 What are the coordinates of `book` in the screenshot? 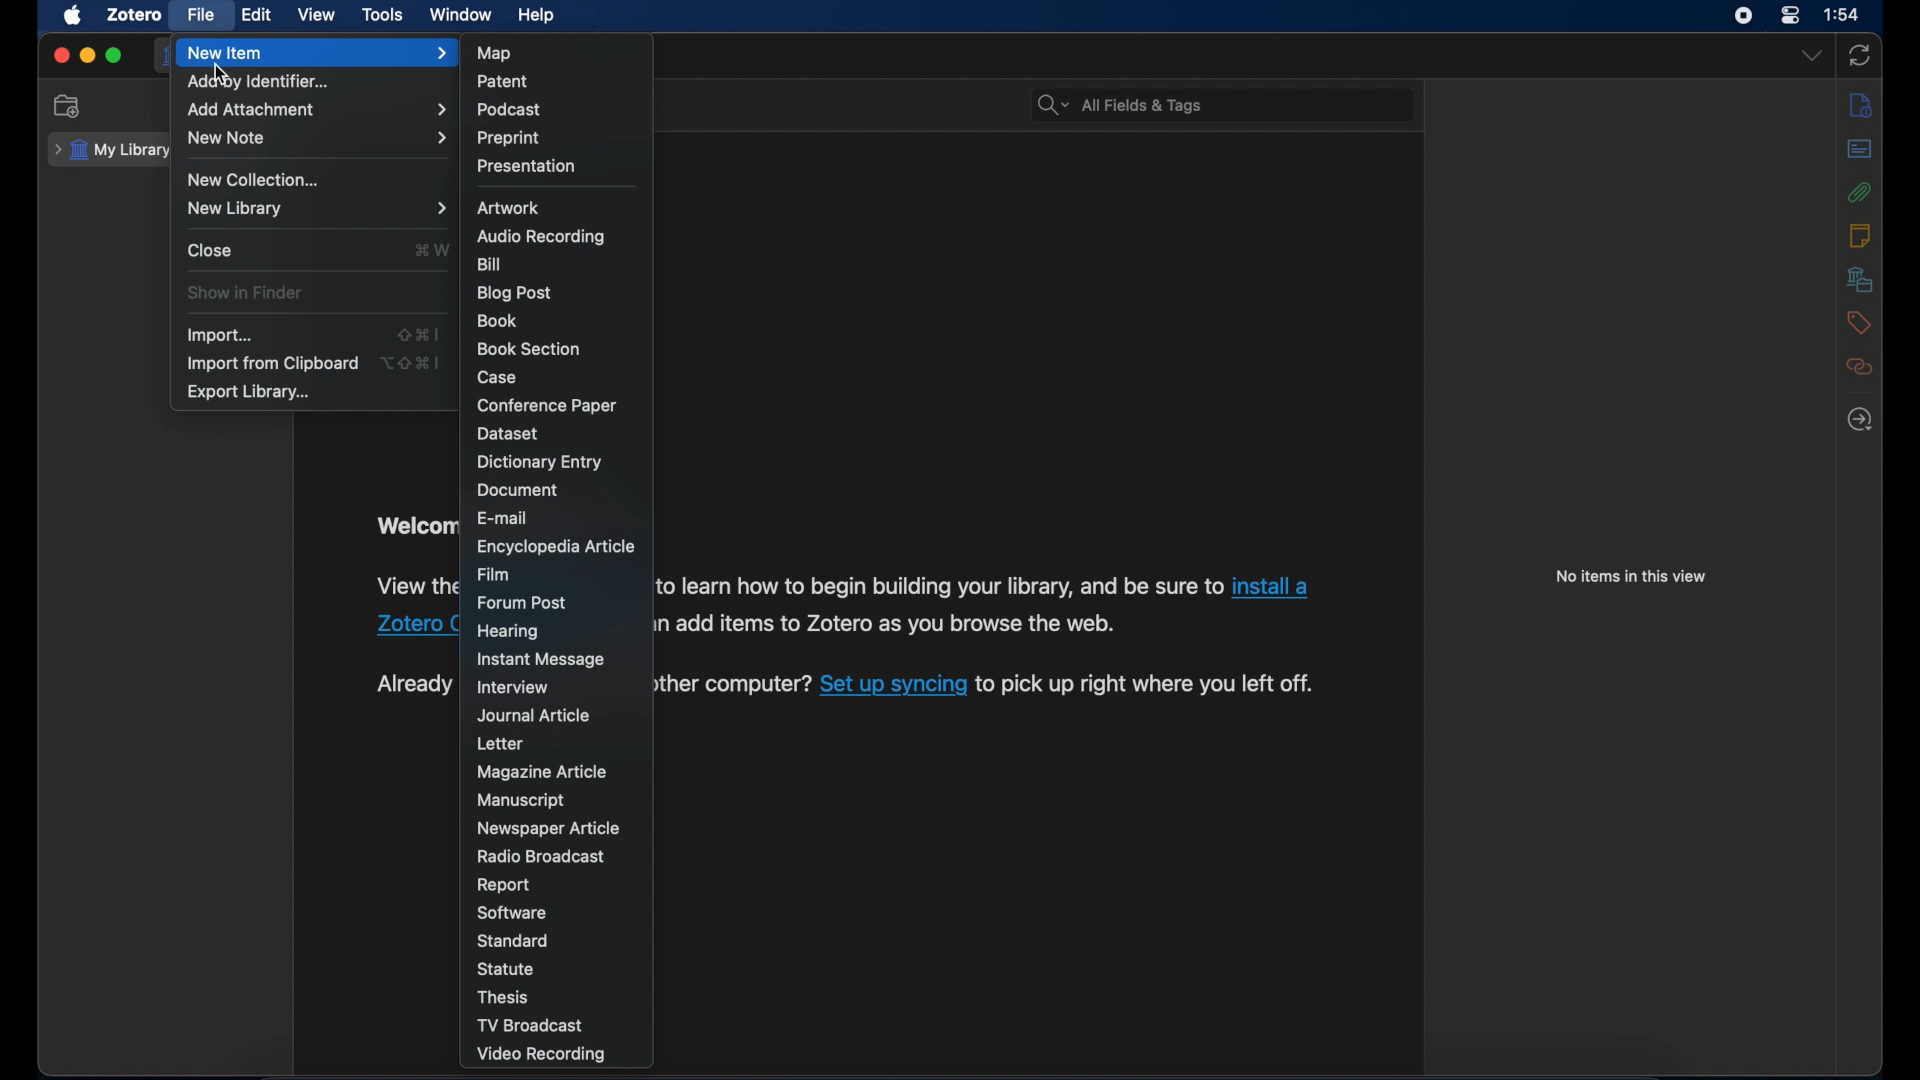 It's located at (498, 320).